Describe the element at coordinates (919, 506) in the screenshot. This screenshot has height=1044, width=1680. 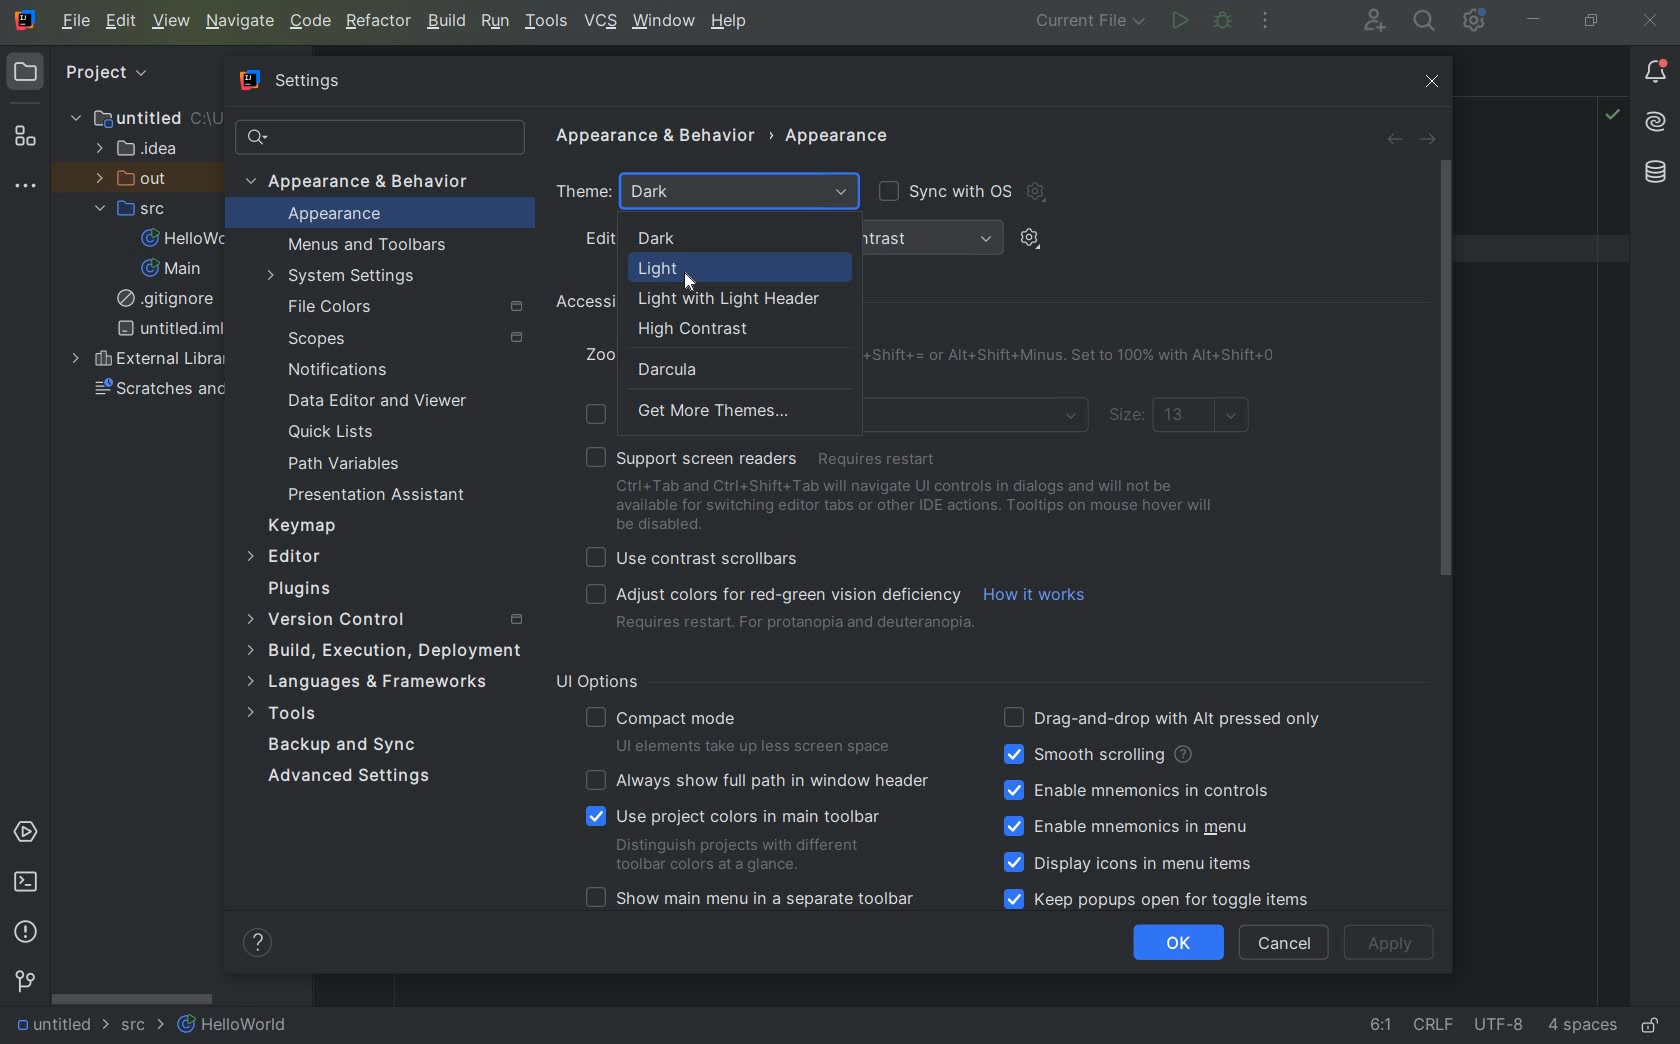
I see `(Information on support system)Ctri+Tab and Ctri+Shift+Tab will navigate Ul controls in dialogs and will not beavailable for switching editor tabs or other IDE actions. Tooltips on mouse hover willhe dicabled.` at that location.